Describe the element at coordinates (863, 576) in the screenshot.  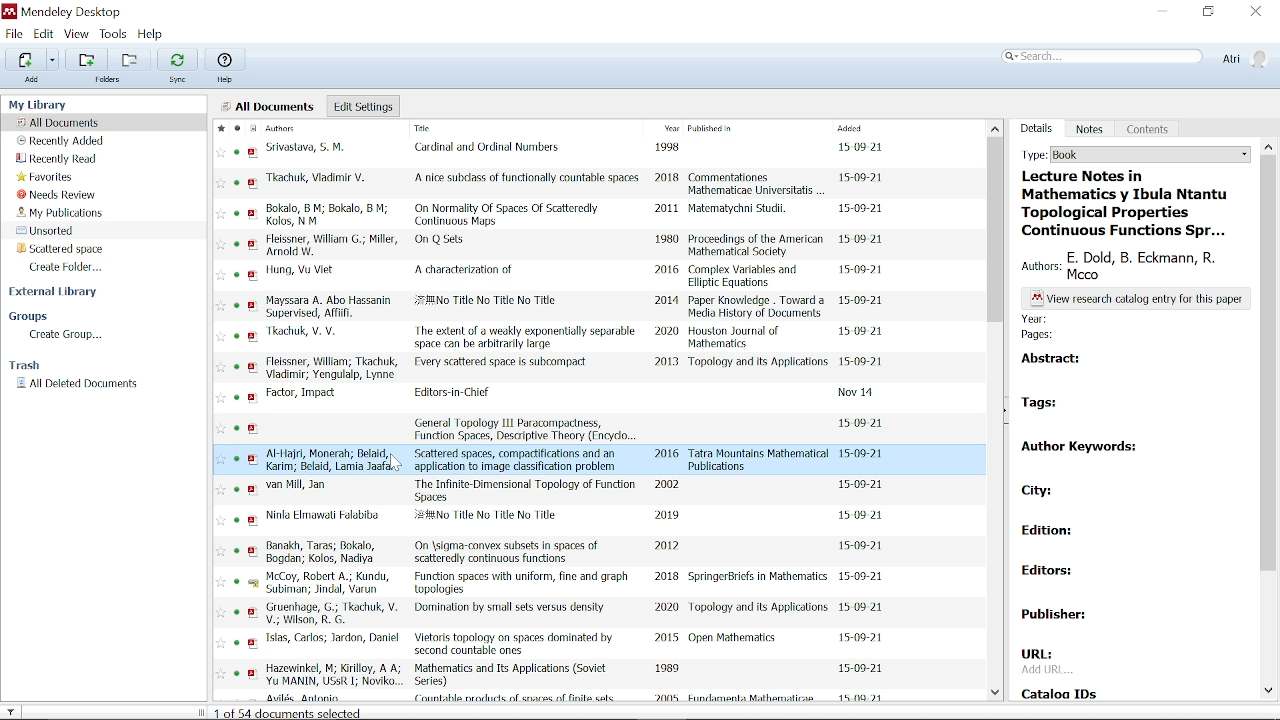
I see `date` at that location.